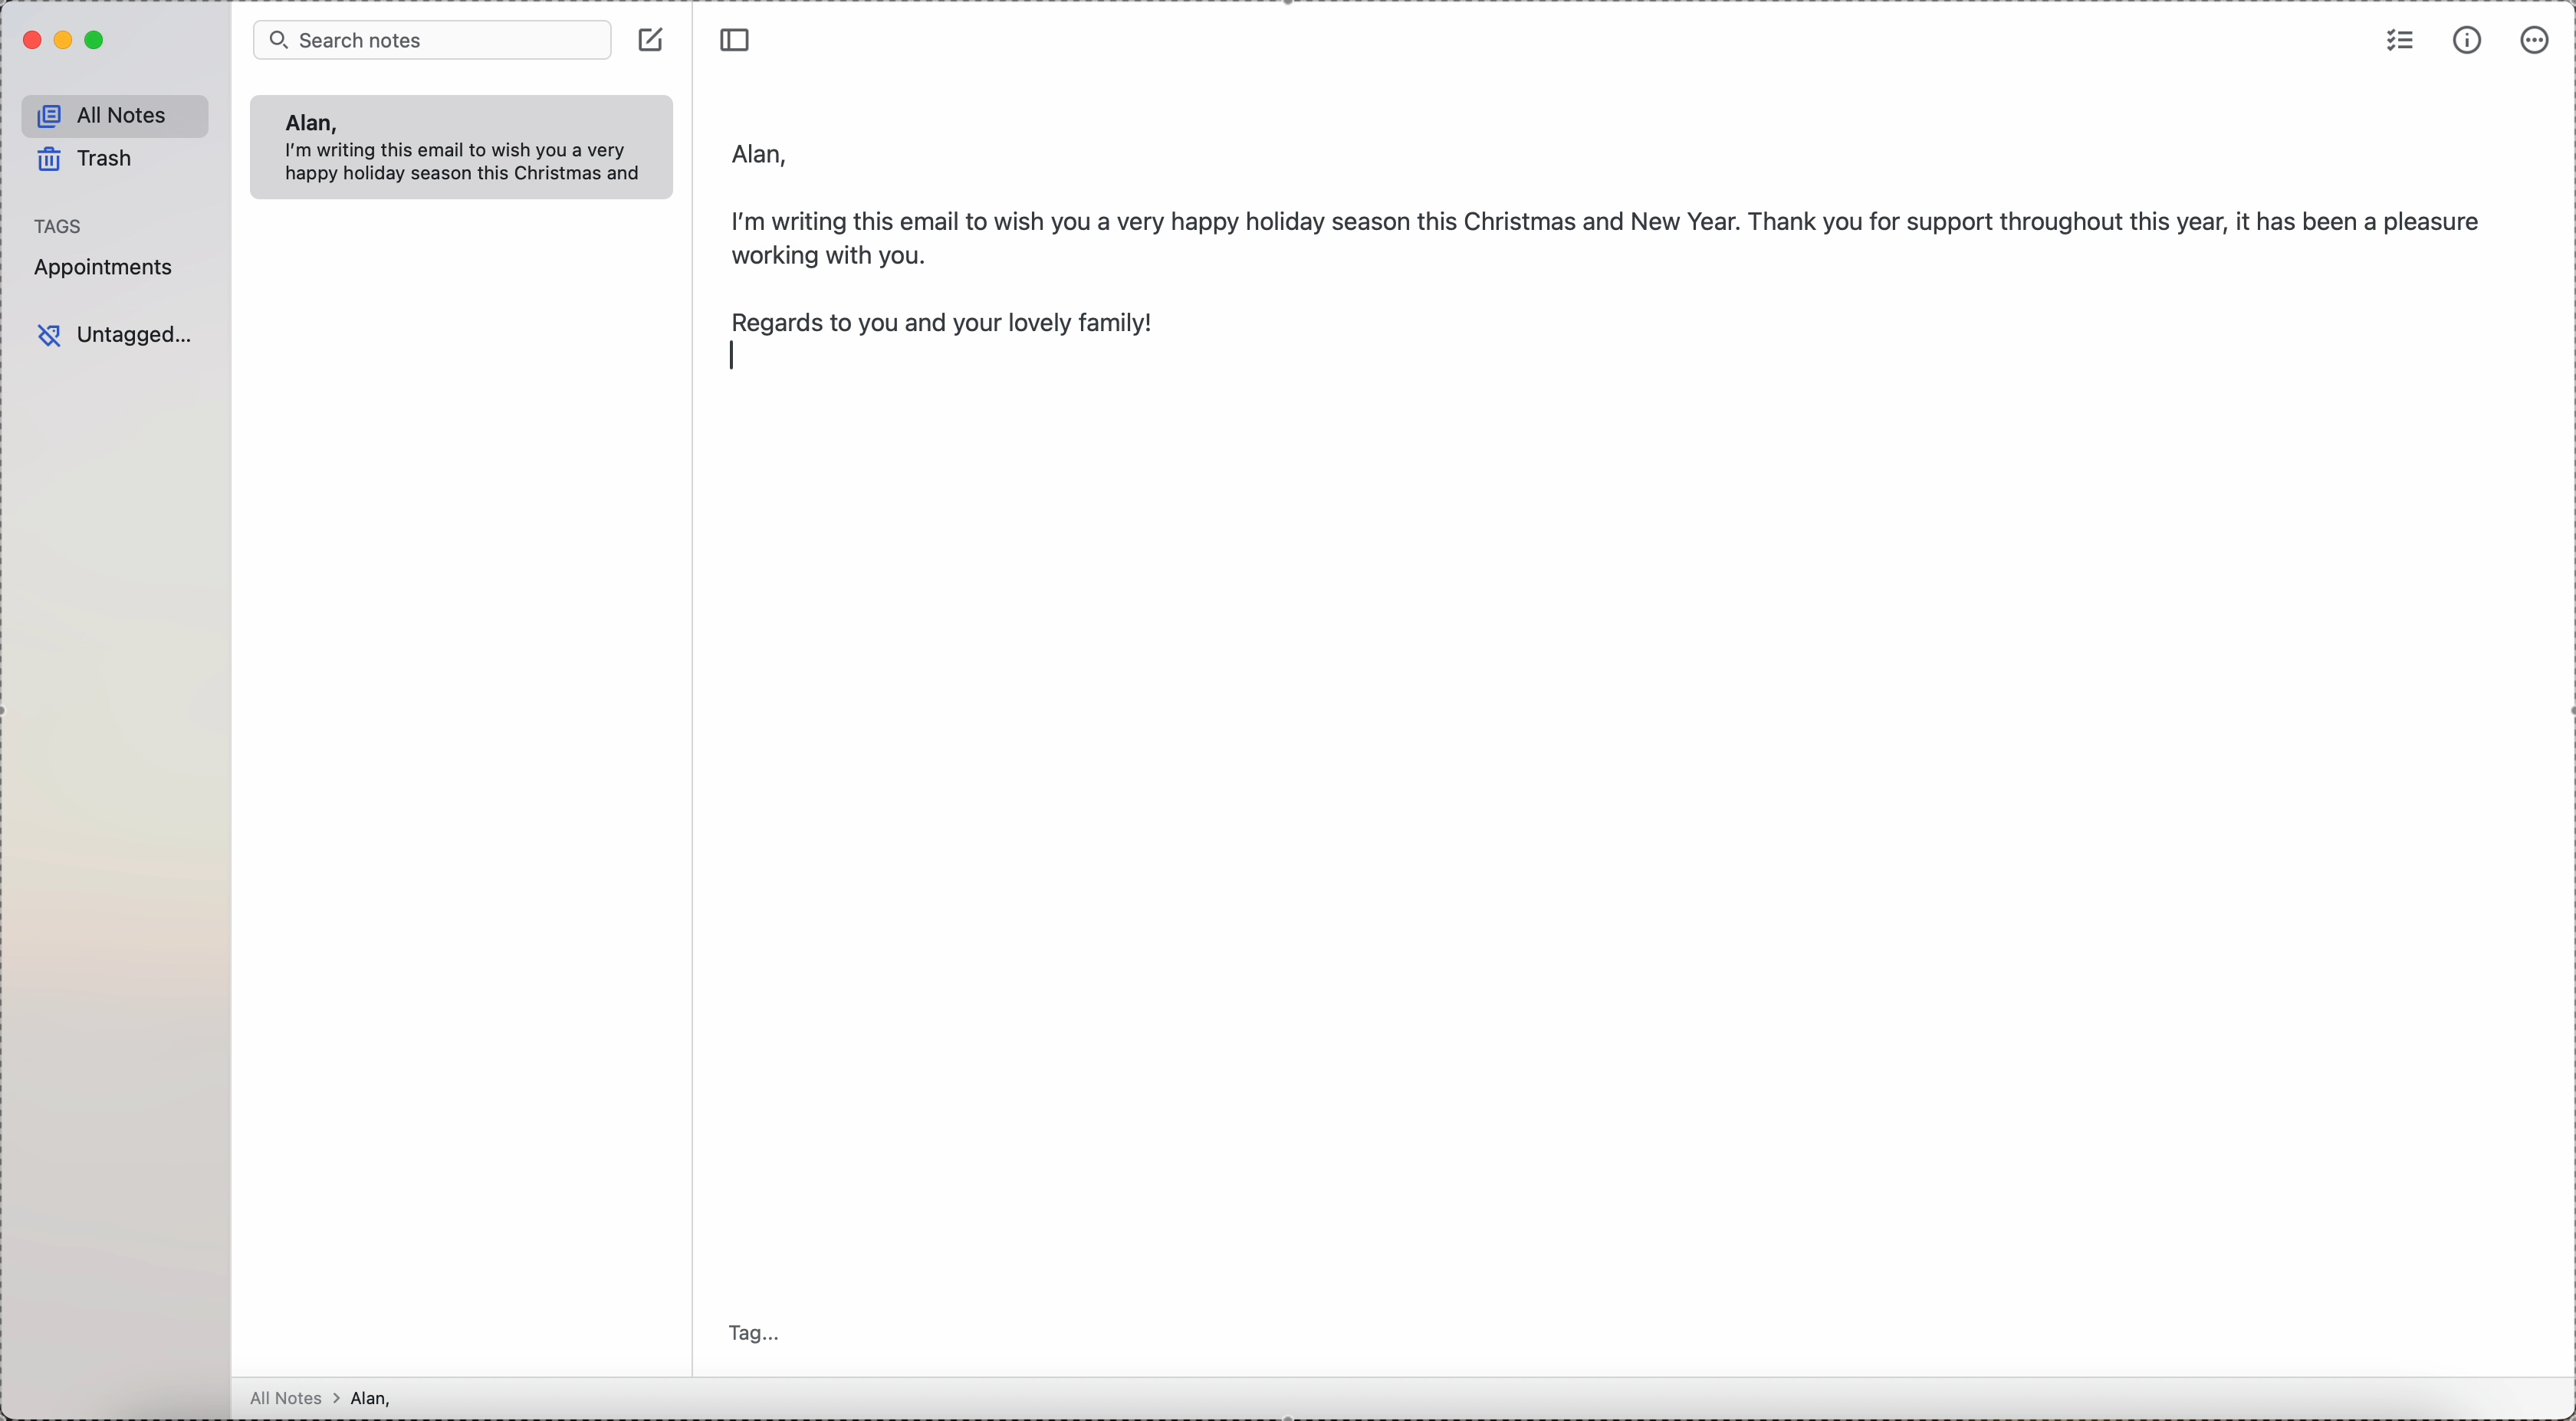  I want to click on body text: I'm writing this email to wish yo a very happy holiday season this Christmas and New Year. Thank you for support..., so click(1610, 232).